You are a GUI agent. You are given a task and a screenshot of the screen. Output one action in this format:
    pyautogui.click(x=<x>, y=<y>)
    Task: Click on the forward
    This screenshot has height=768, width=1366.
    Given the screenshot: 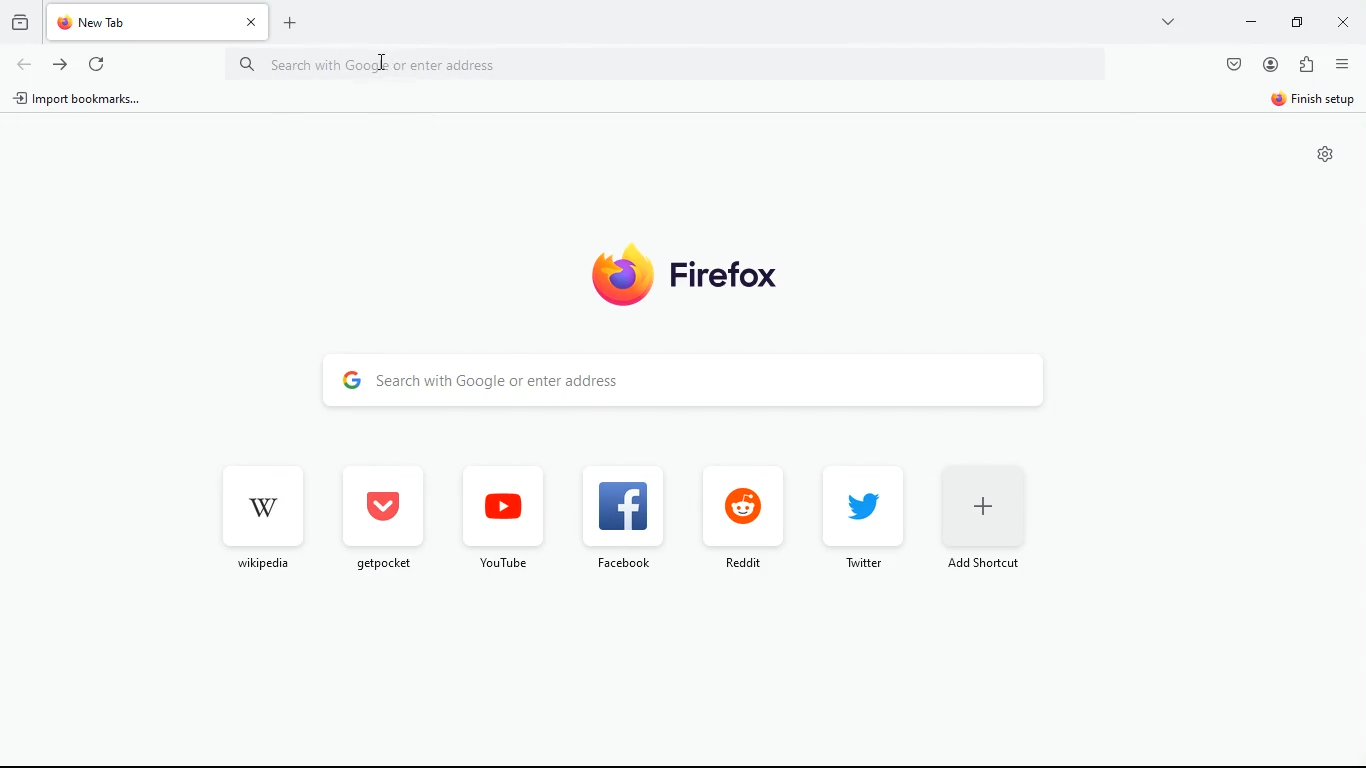 What is the action you would take?
    pyautogui.click(x=62, y=64)
    